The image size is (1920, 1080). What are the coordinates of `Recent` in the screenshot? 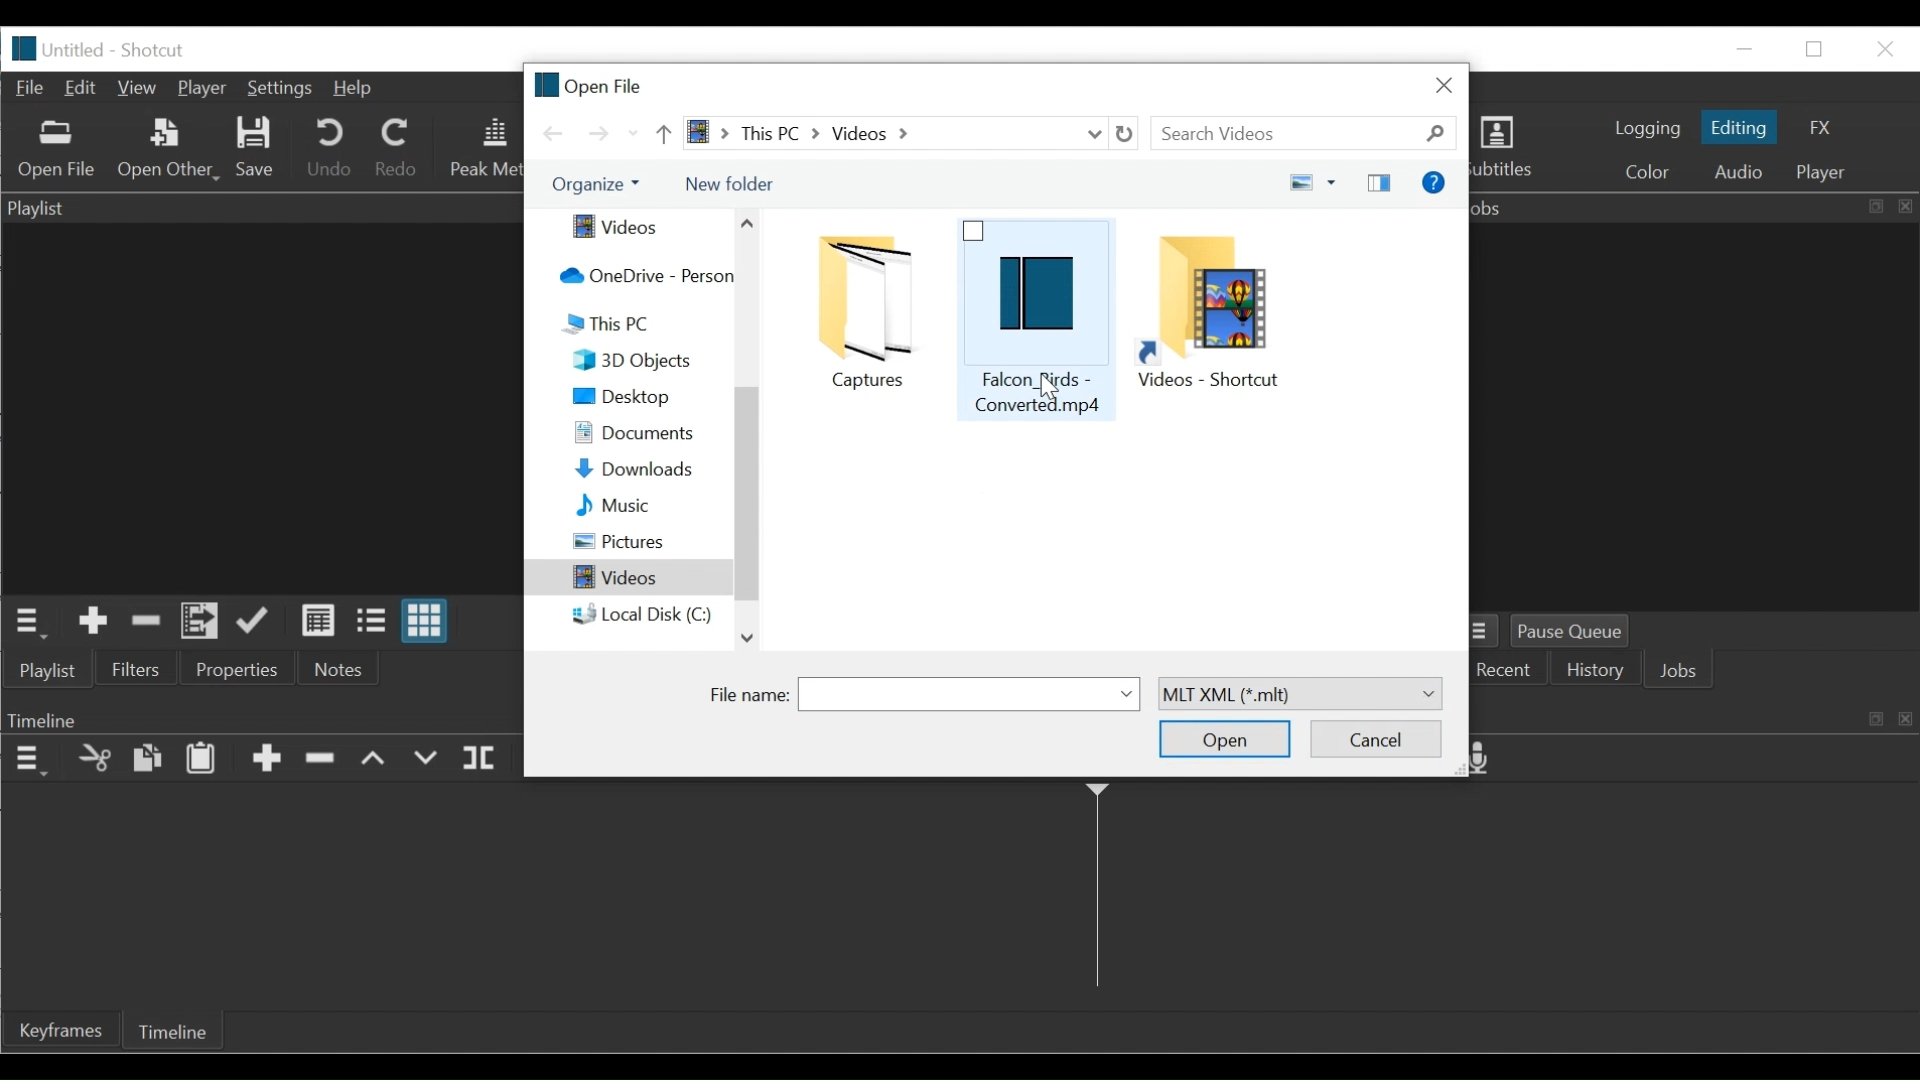 It's located at (1507, 671).